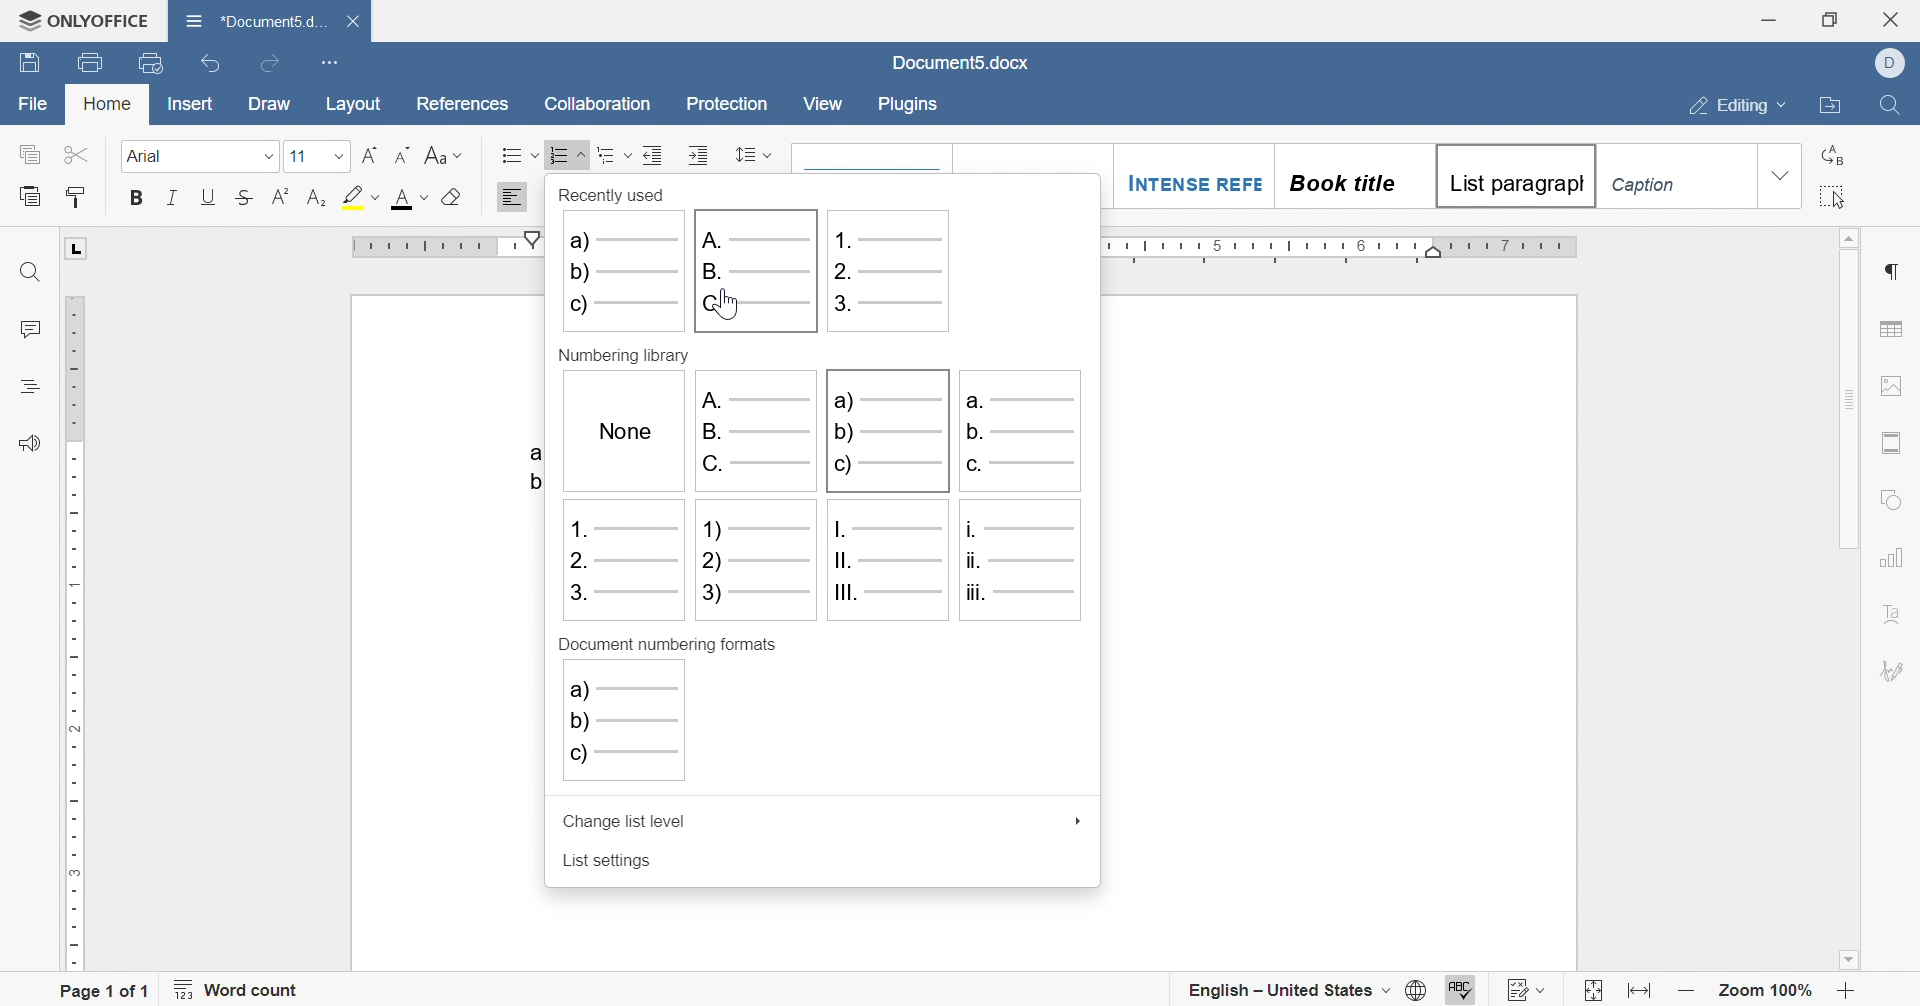 The height and width of the screenshot is (1006, 1920). What do you see at coordinates (1895, 672) in the screenshot?
I see `signature settings` at bounding box center [1895, 672].